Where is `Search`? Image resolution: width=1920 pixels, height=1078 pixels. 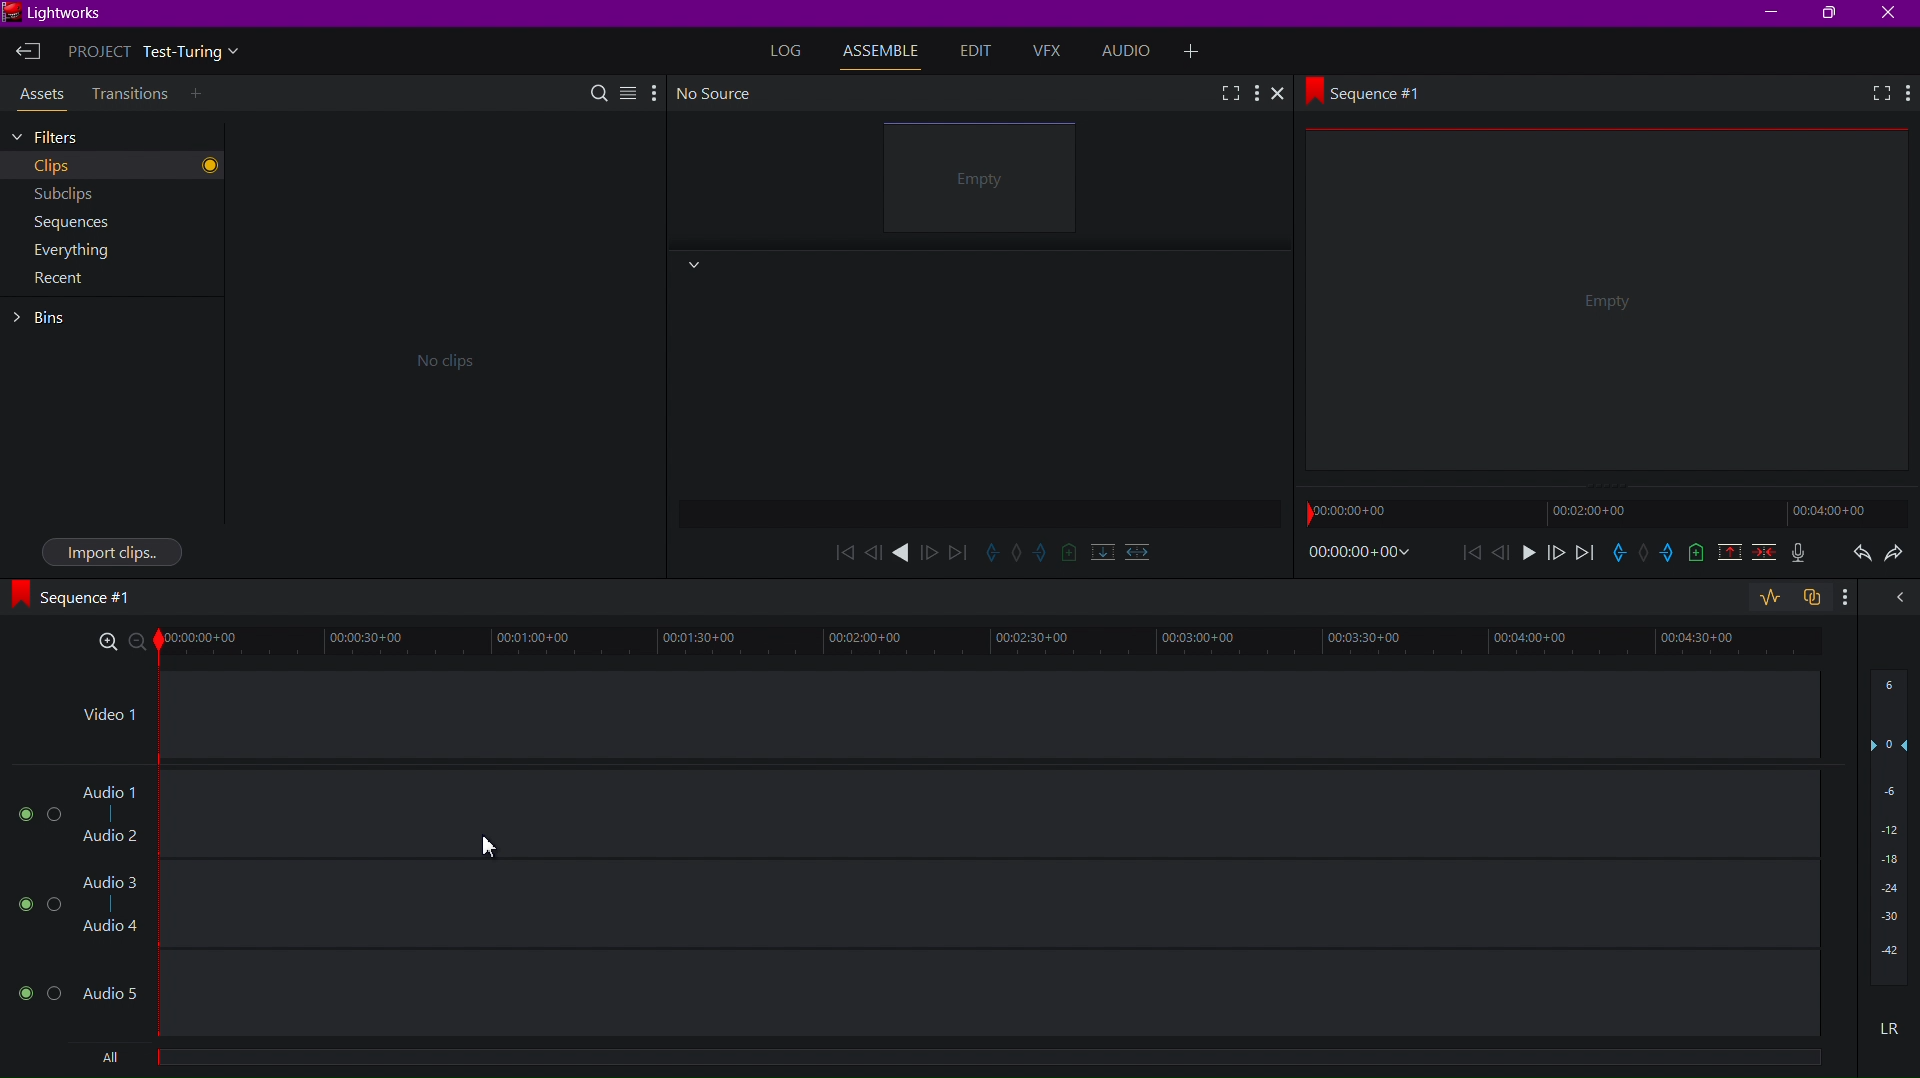 Search is located at coordinates (601, 91).